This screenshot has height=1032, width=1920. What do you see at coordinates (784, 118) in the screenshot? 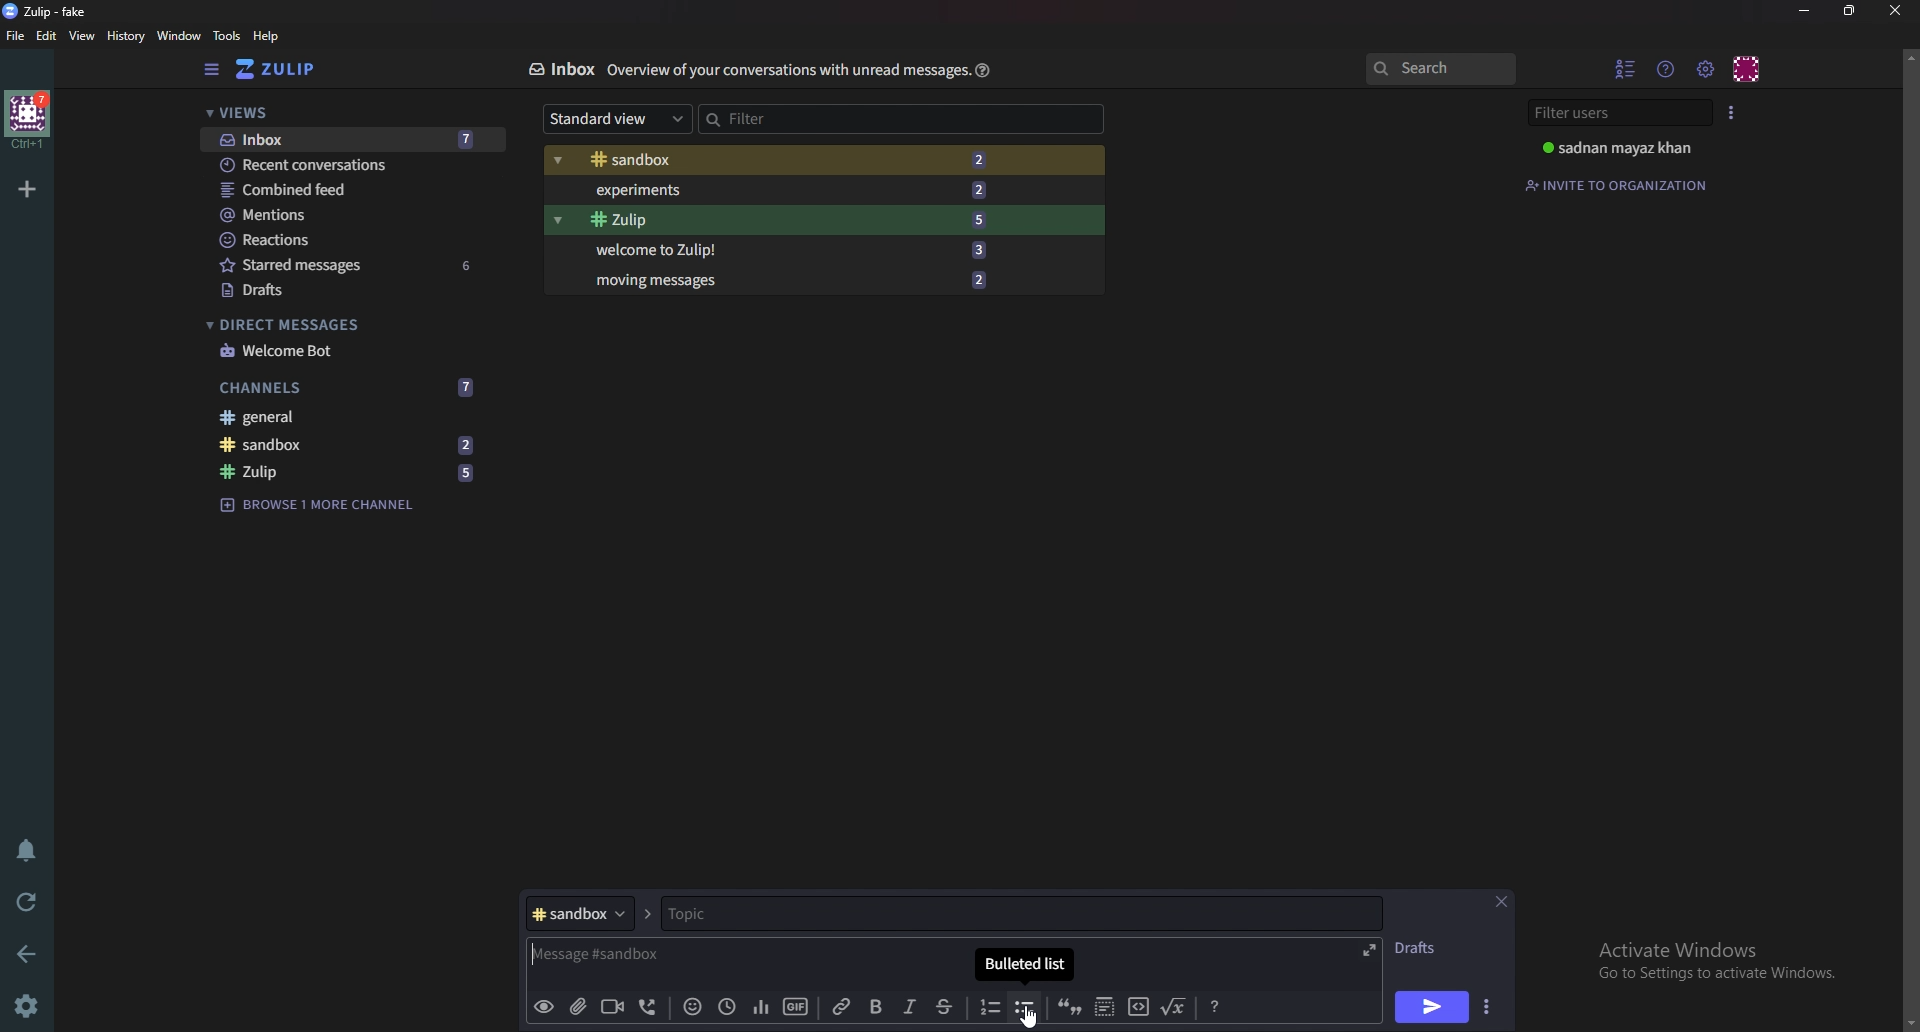
I see `Filter` at bounding box center [784, 118].